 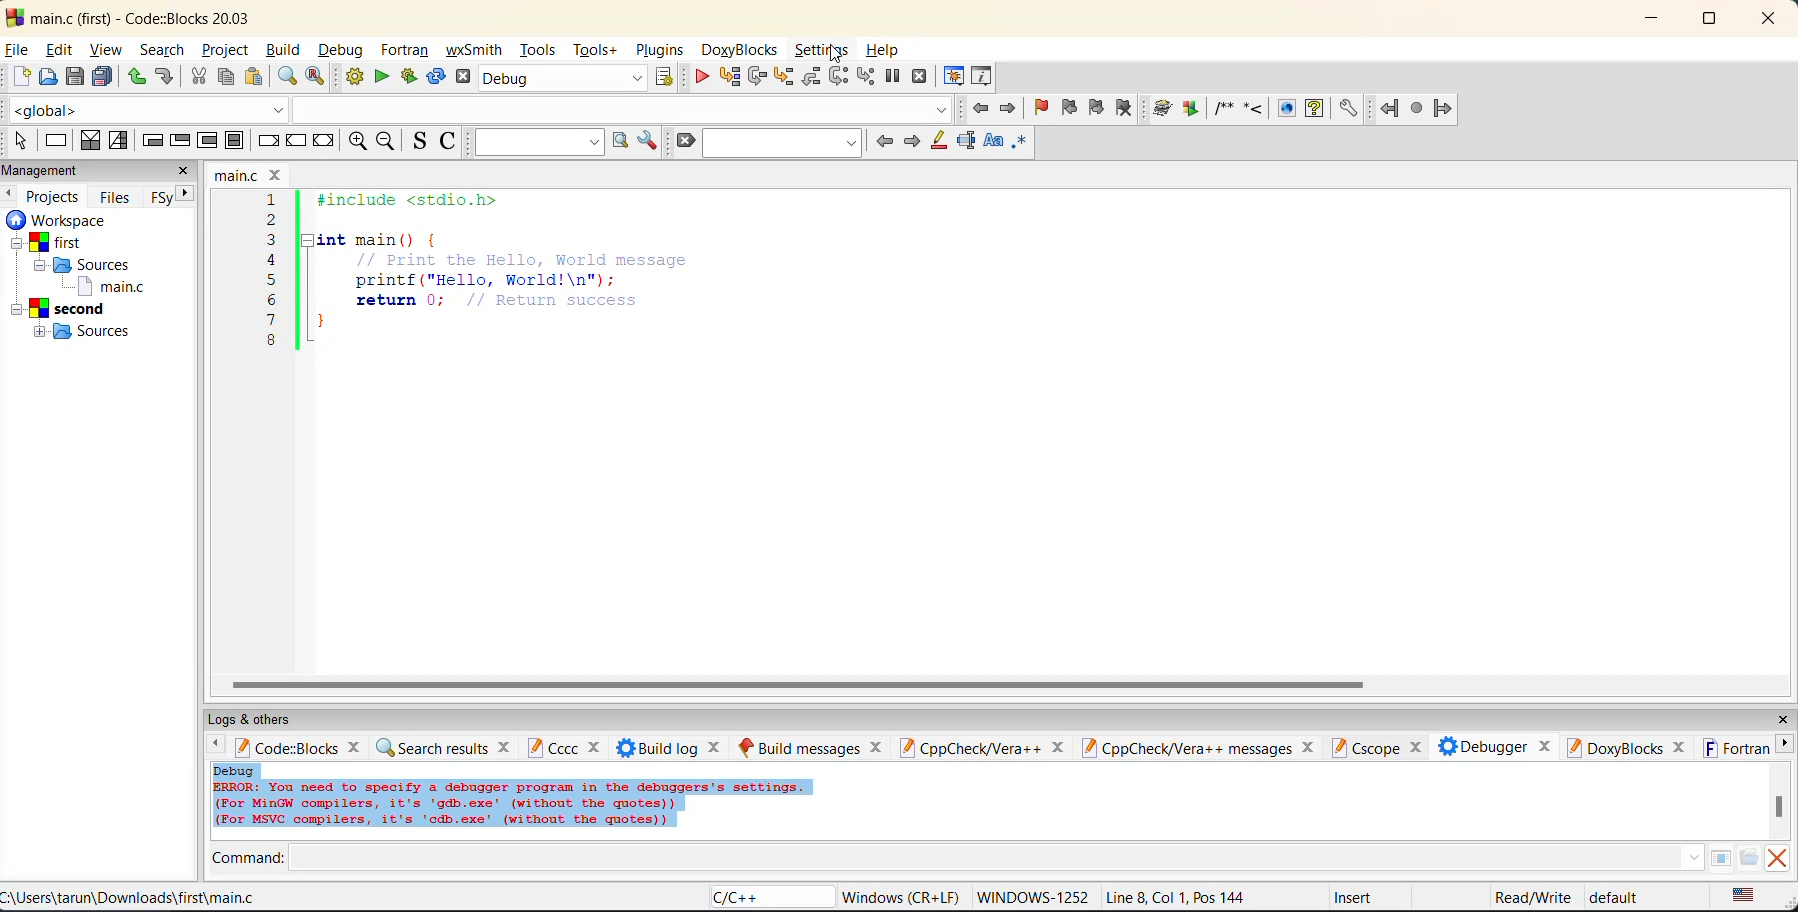 What do you see at coordinates (355, 78) in the screenshot?
I see `build` at bounding box center [355, 78].